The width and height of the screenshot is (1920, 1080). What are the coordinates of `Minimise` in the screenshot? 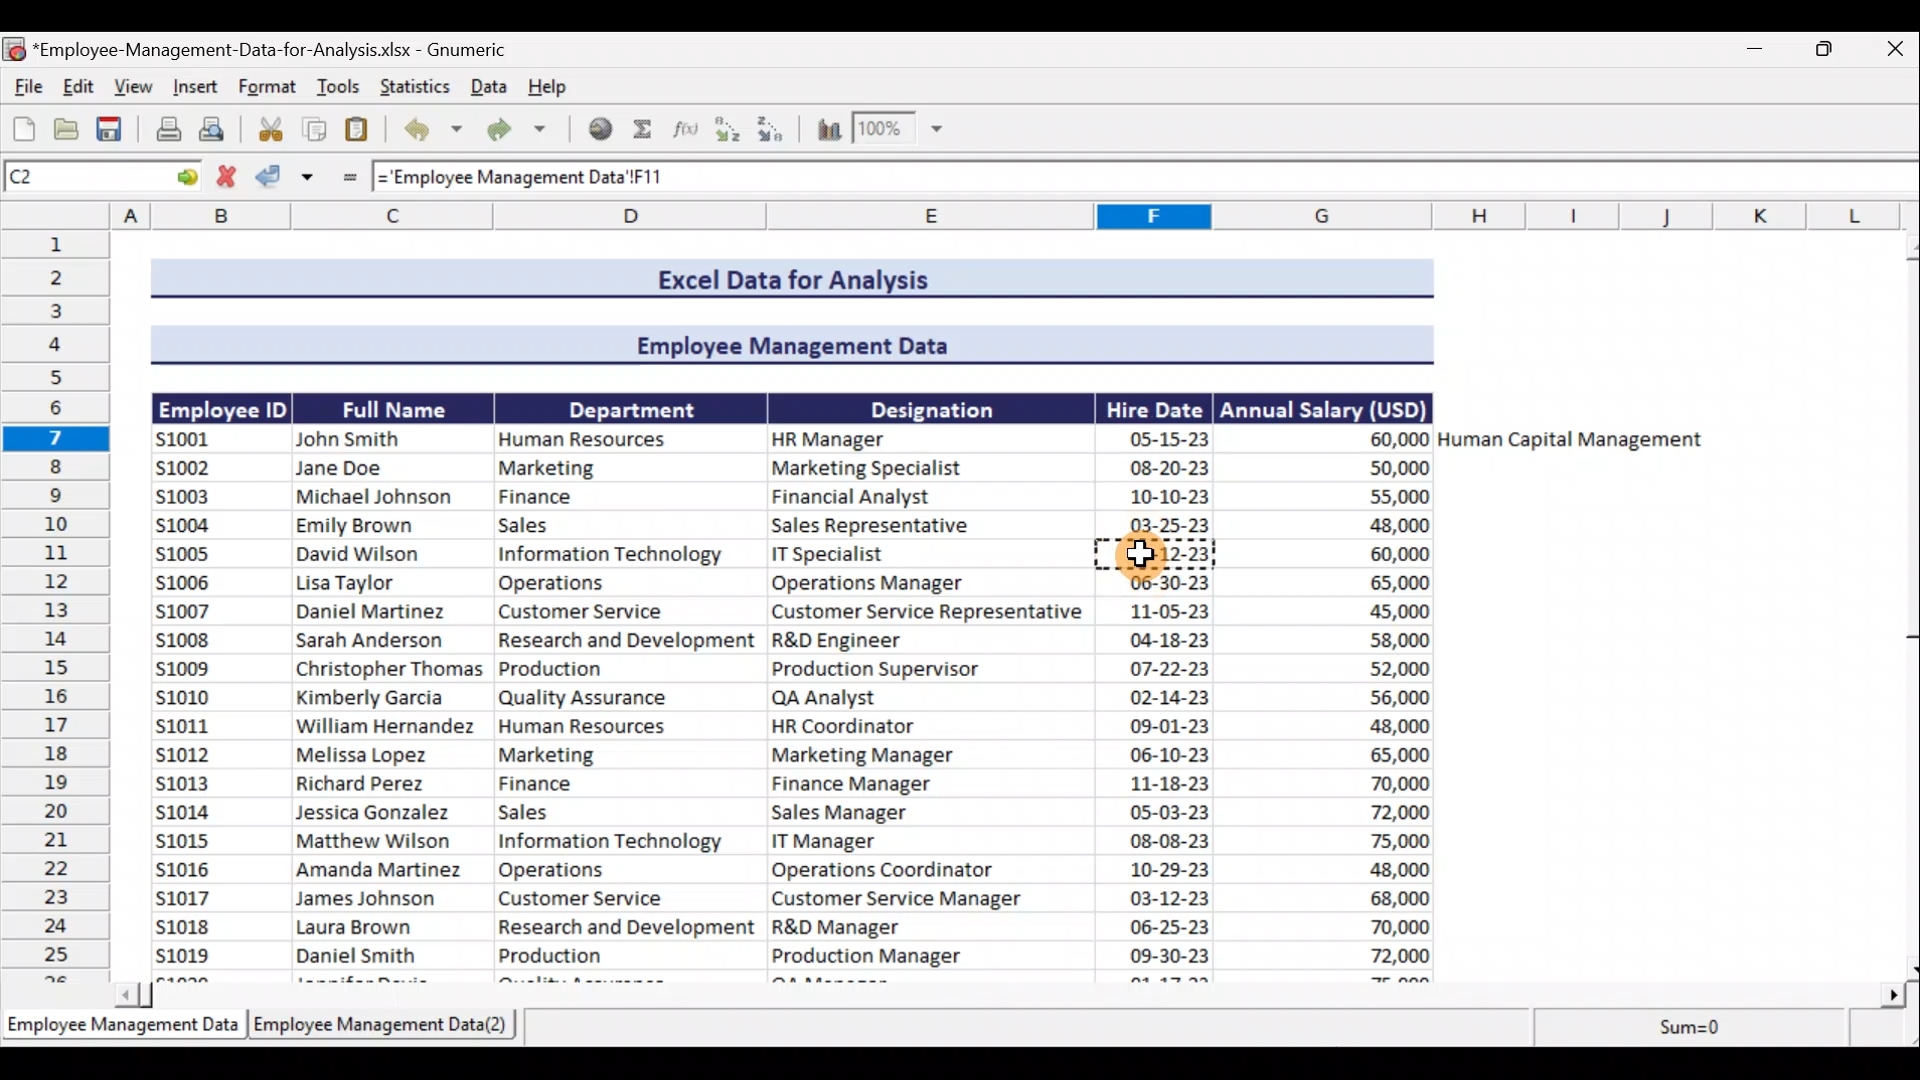 It's located at (1756, 47).